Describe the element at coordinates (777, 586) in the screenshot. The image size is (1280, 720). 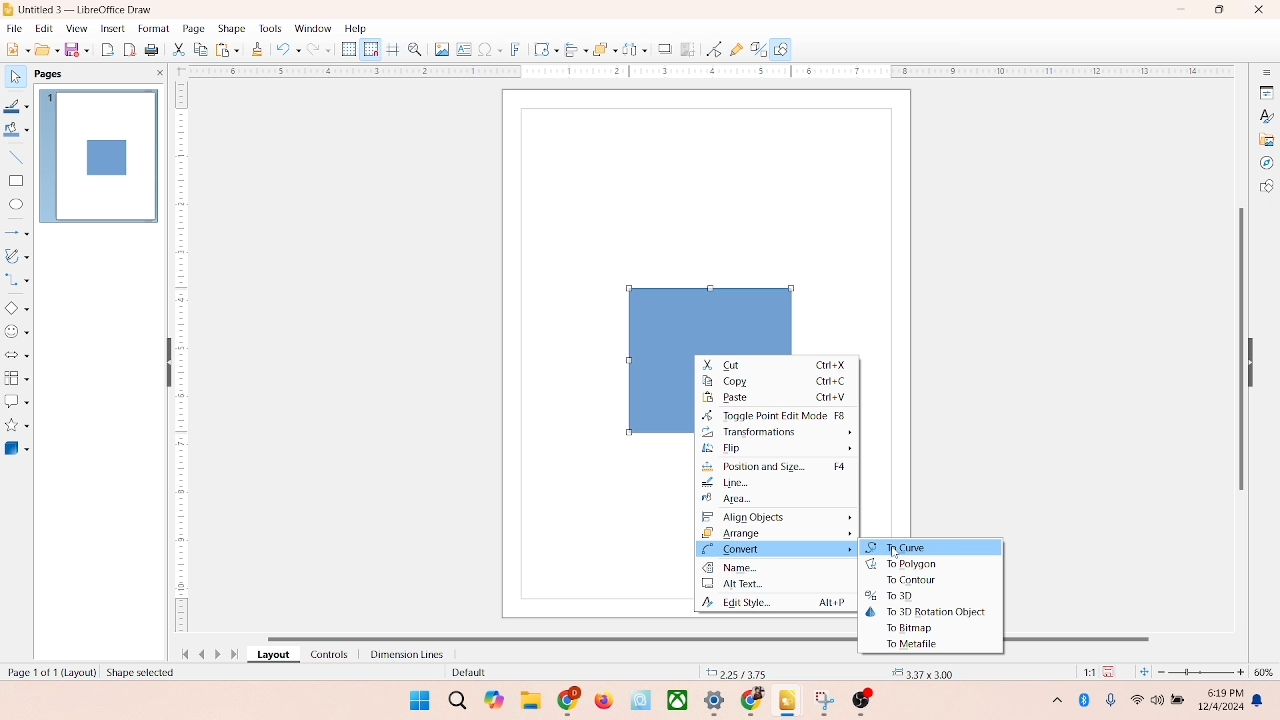
I see `alt text` at that location.